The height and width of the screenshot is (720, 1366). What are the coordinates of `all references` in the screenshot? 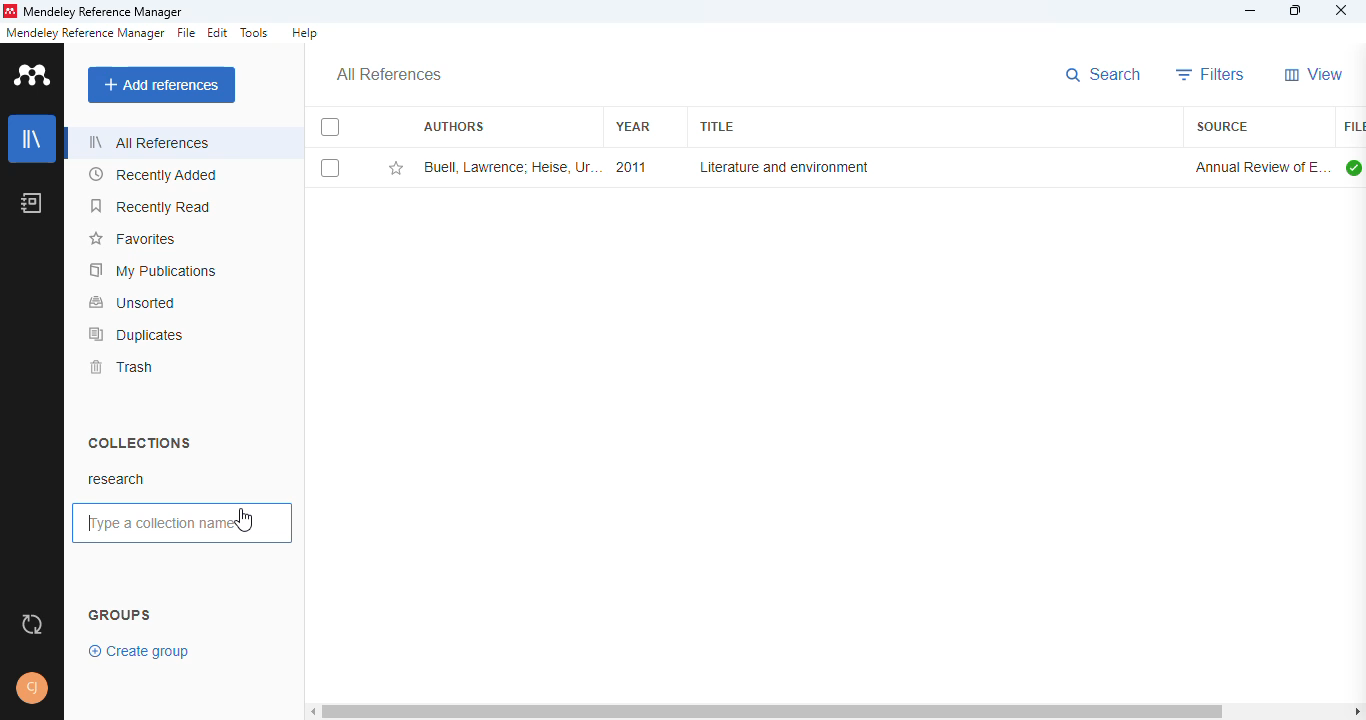 It's located at (150, 142).